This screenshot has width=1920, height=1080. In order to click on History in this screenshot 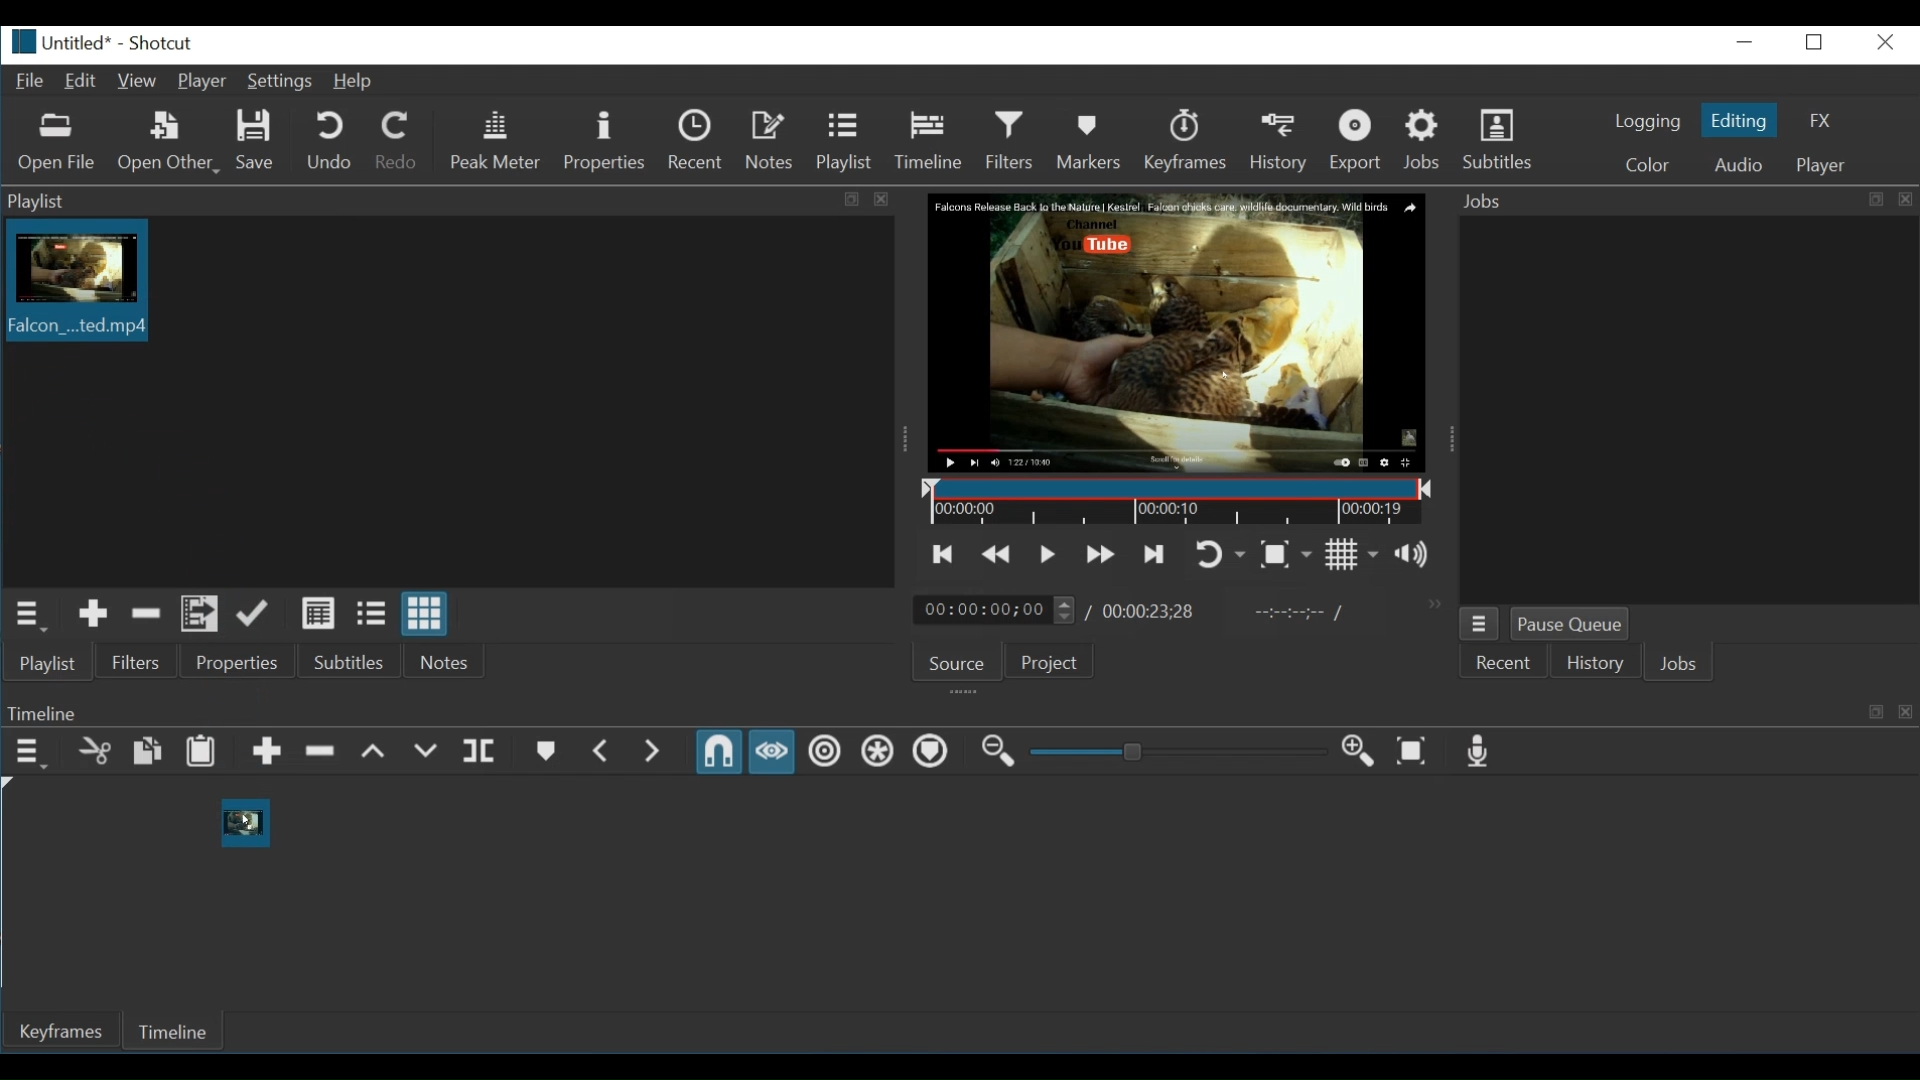, I will do `click(1283, 140)`.